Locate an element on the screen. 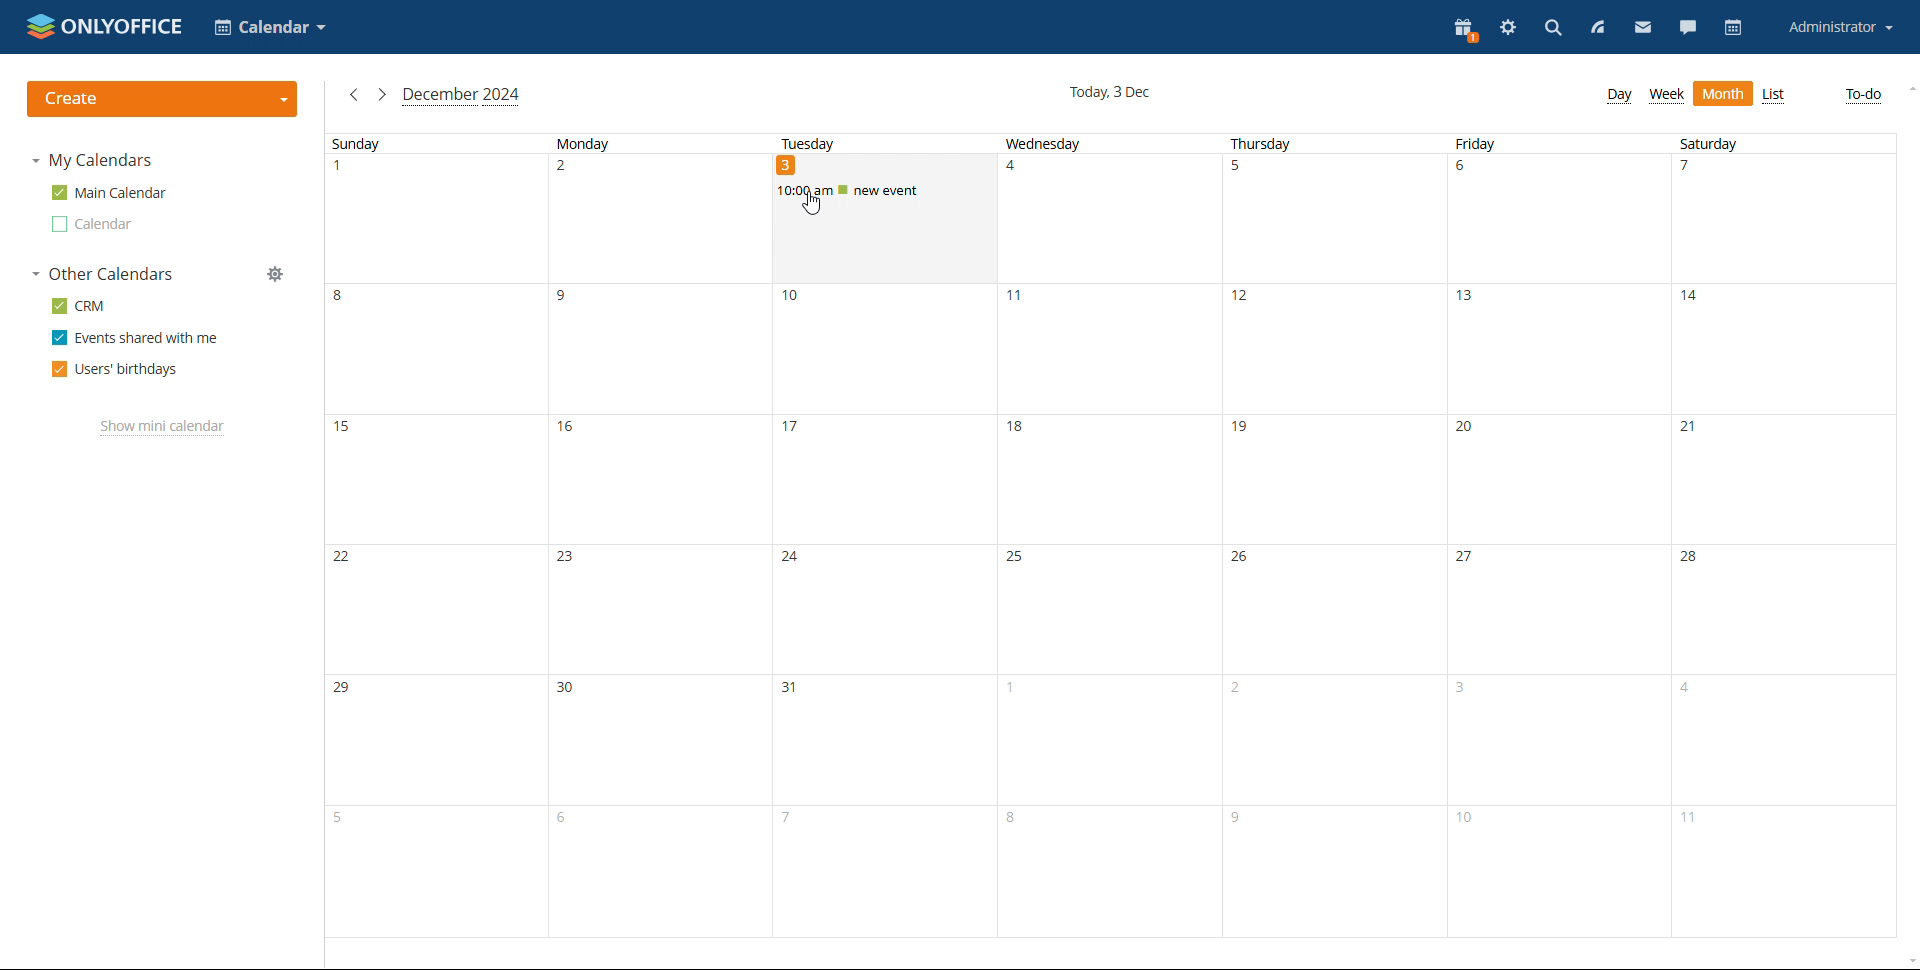  select application is located at coordinates (269, 27).